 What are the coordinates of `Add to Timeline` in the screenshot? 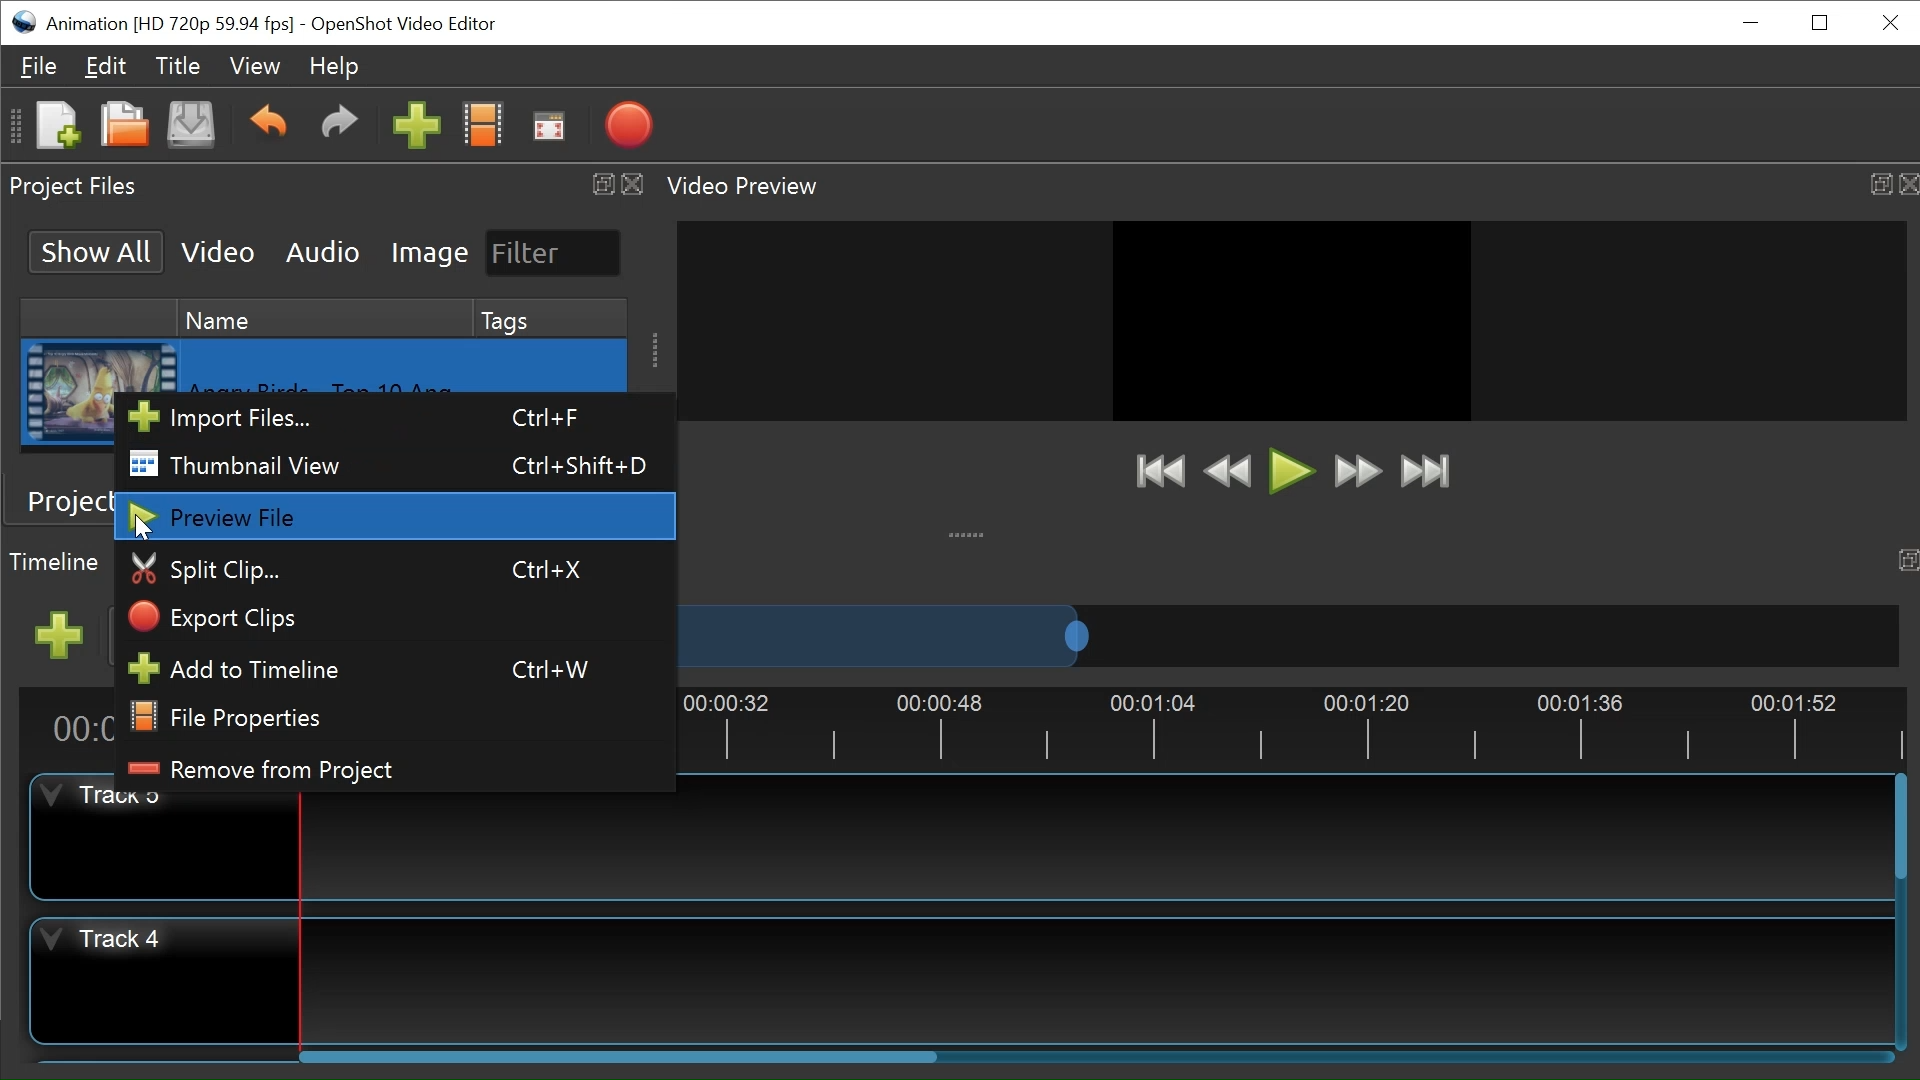 It's located at (395, 670).